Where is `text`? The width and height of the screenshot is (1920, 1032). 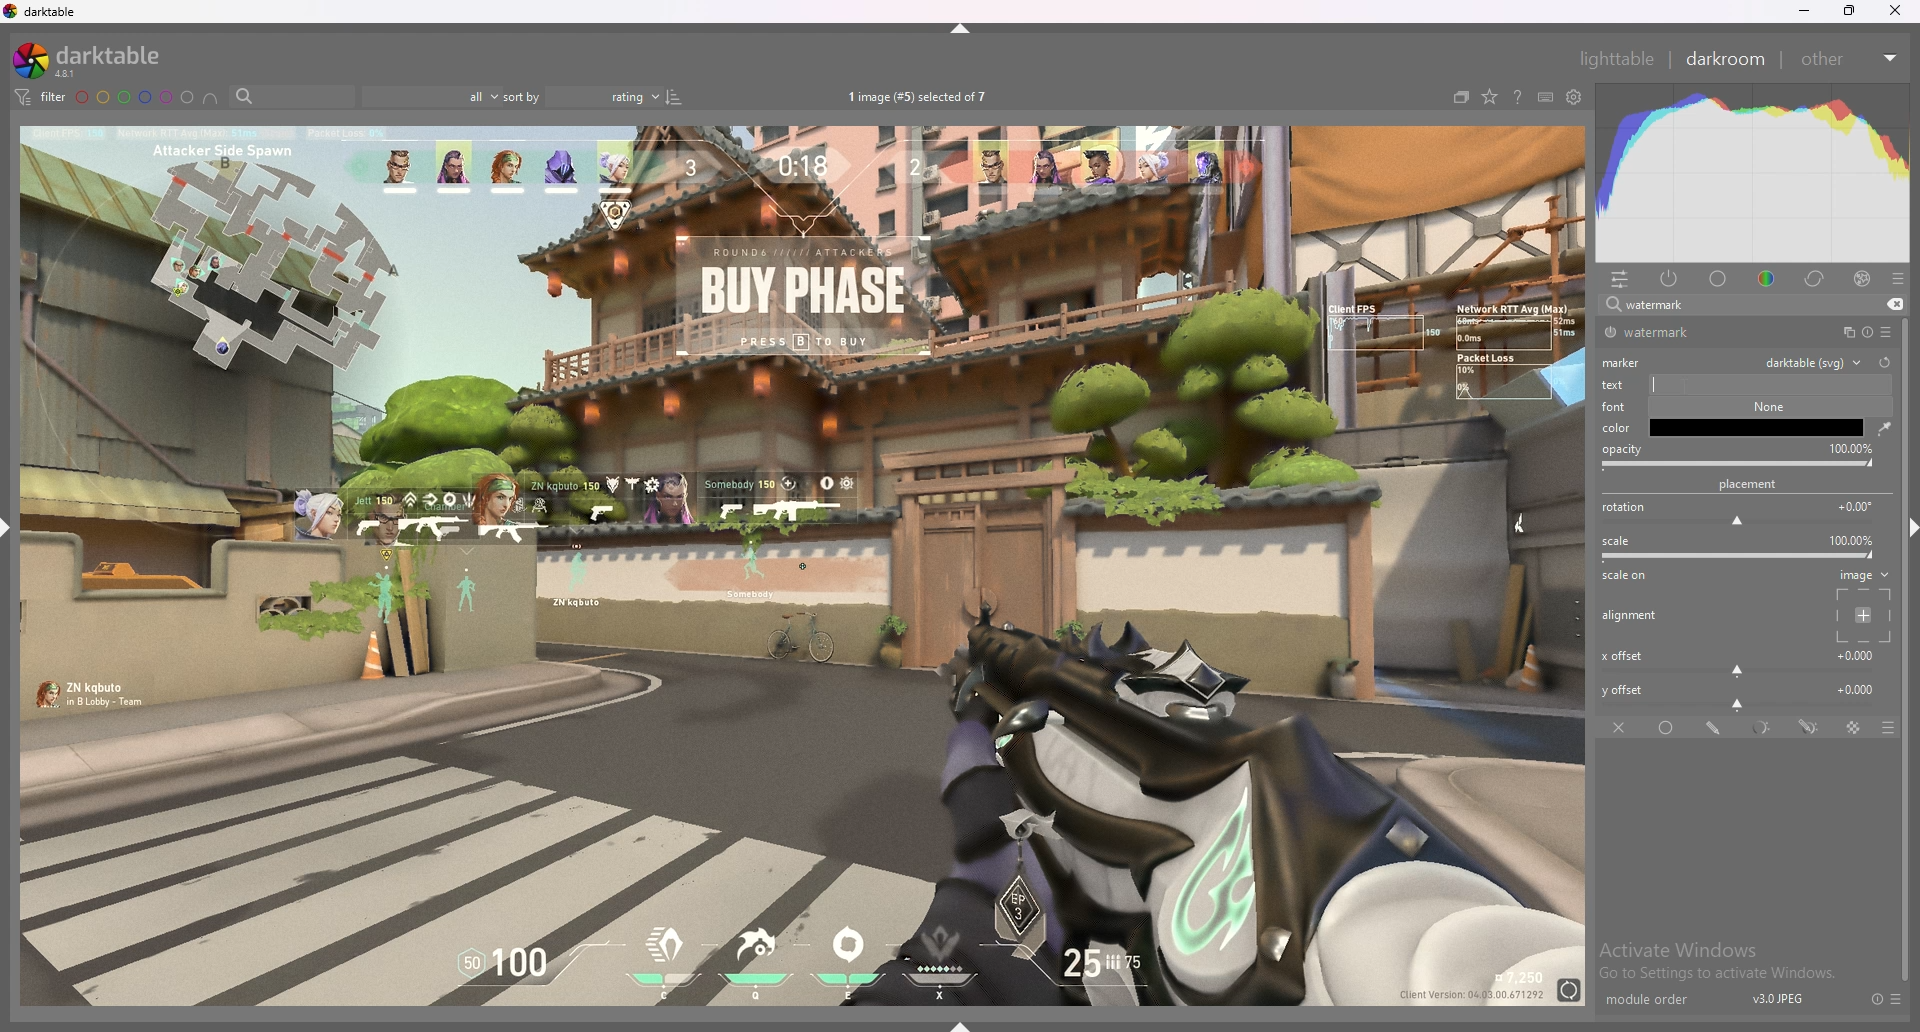 text is located at coordinates (1744, 385).